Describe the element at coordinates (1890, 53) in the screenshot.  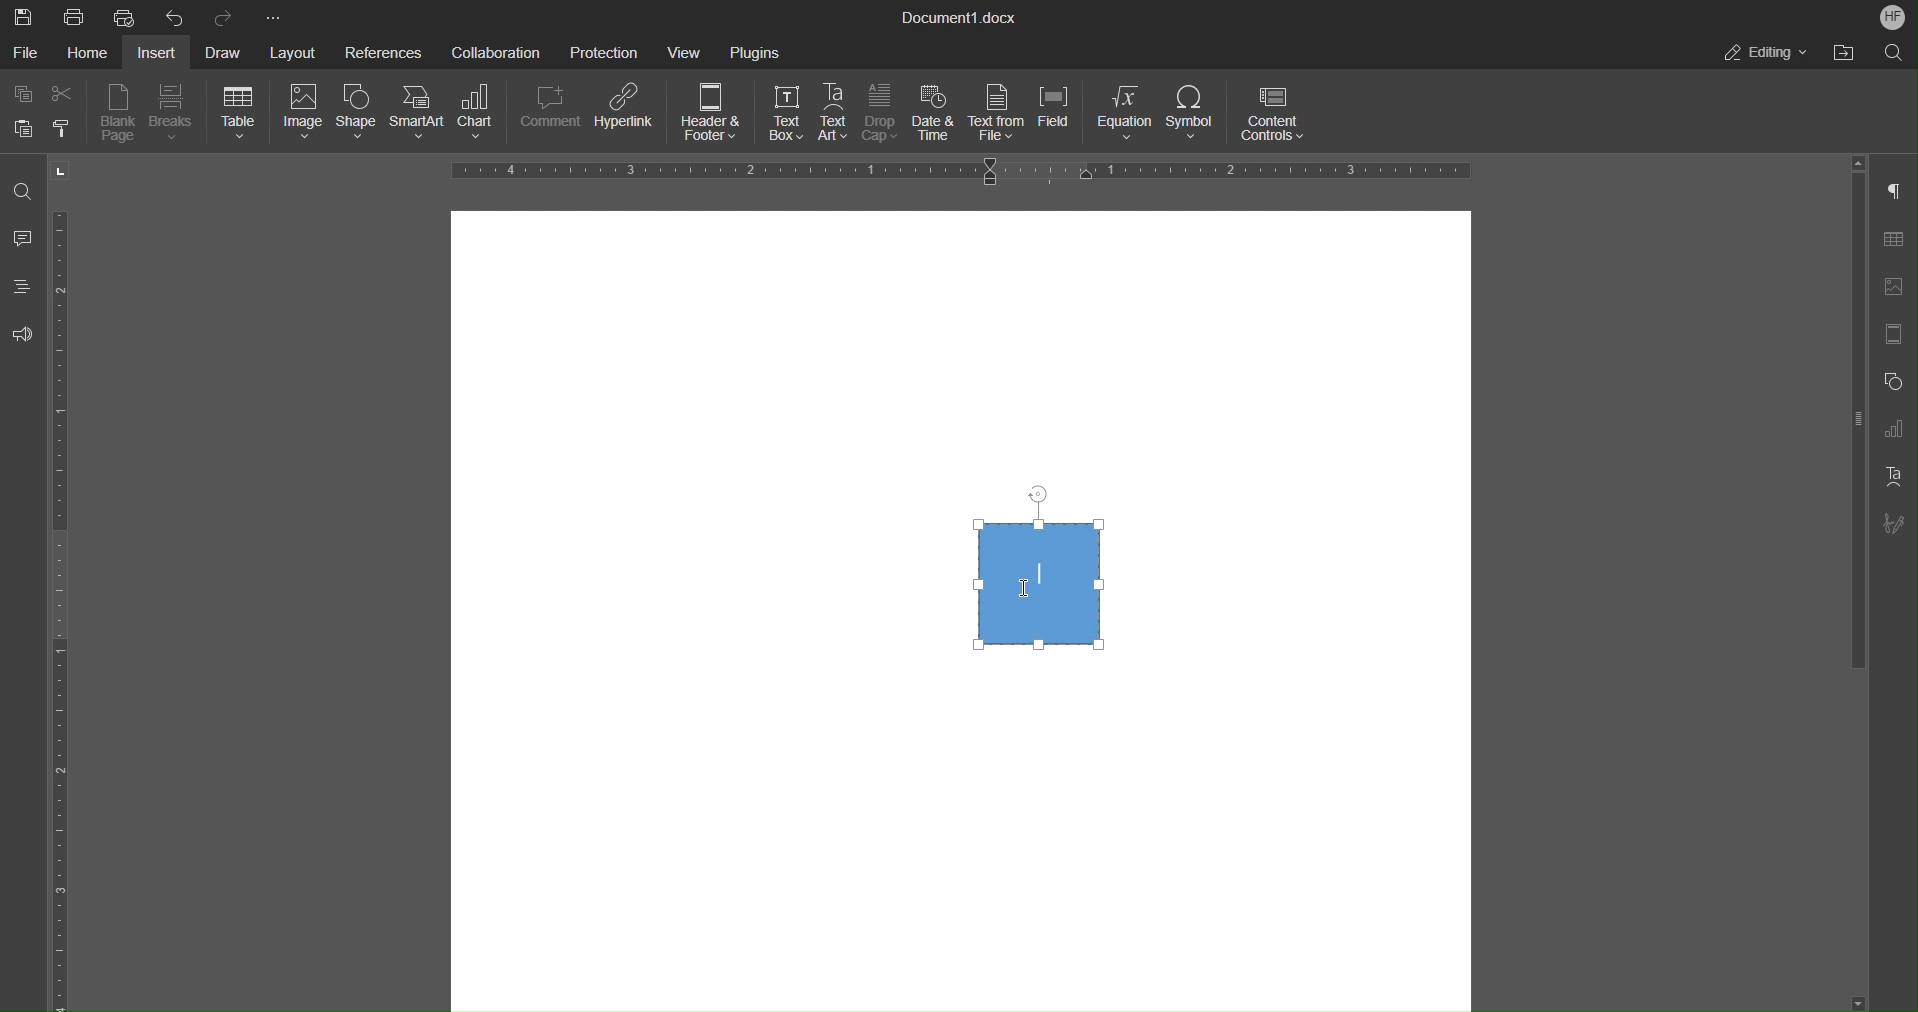
I see `Search` at that location.